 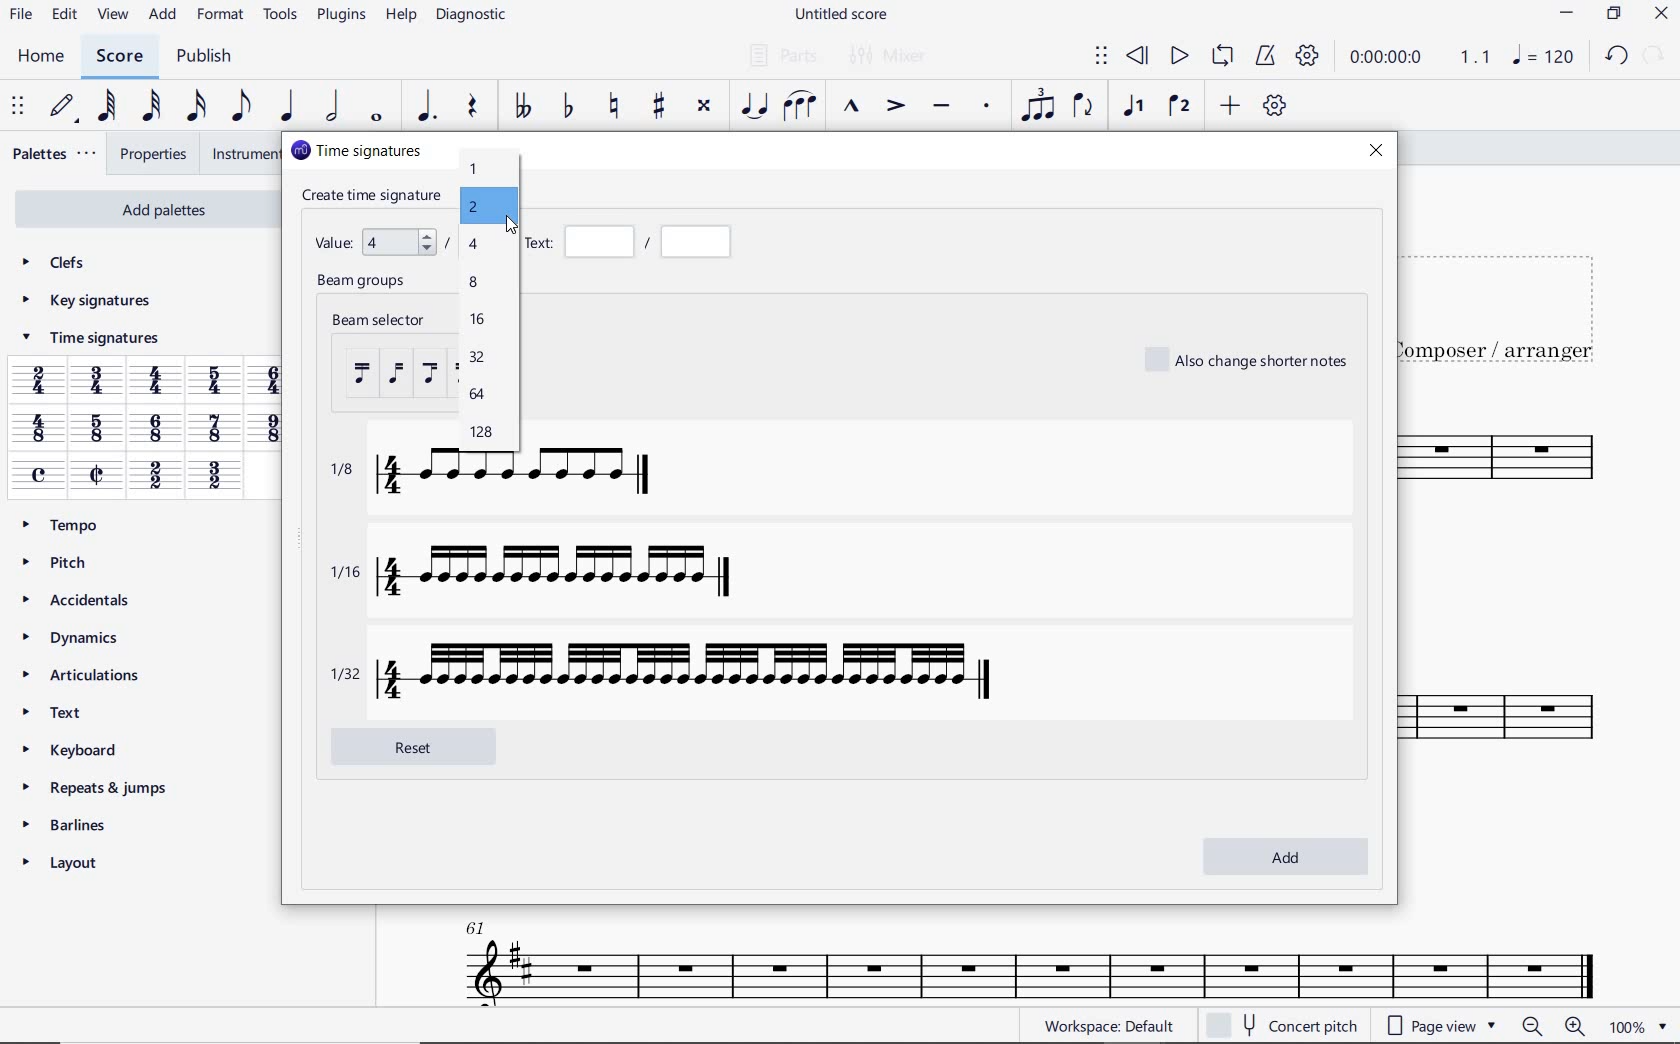 I want to click on 4/8, so click(x=38, y=430).